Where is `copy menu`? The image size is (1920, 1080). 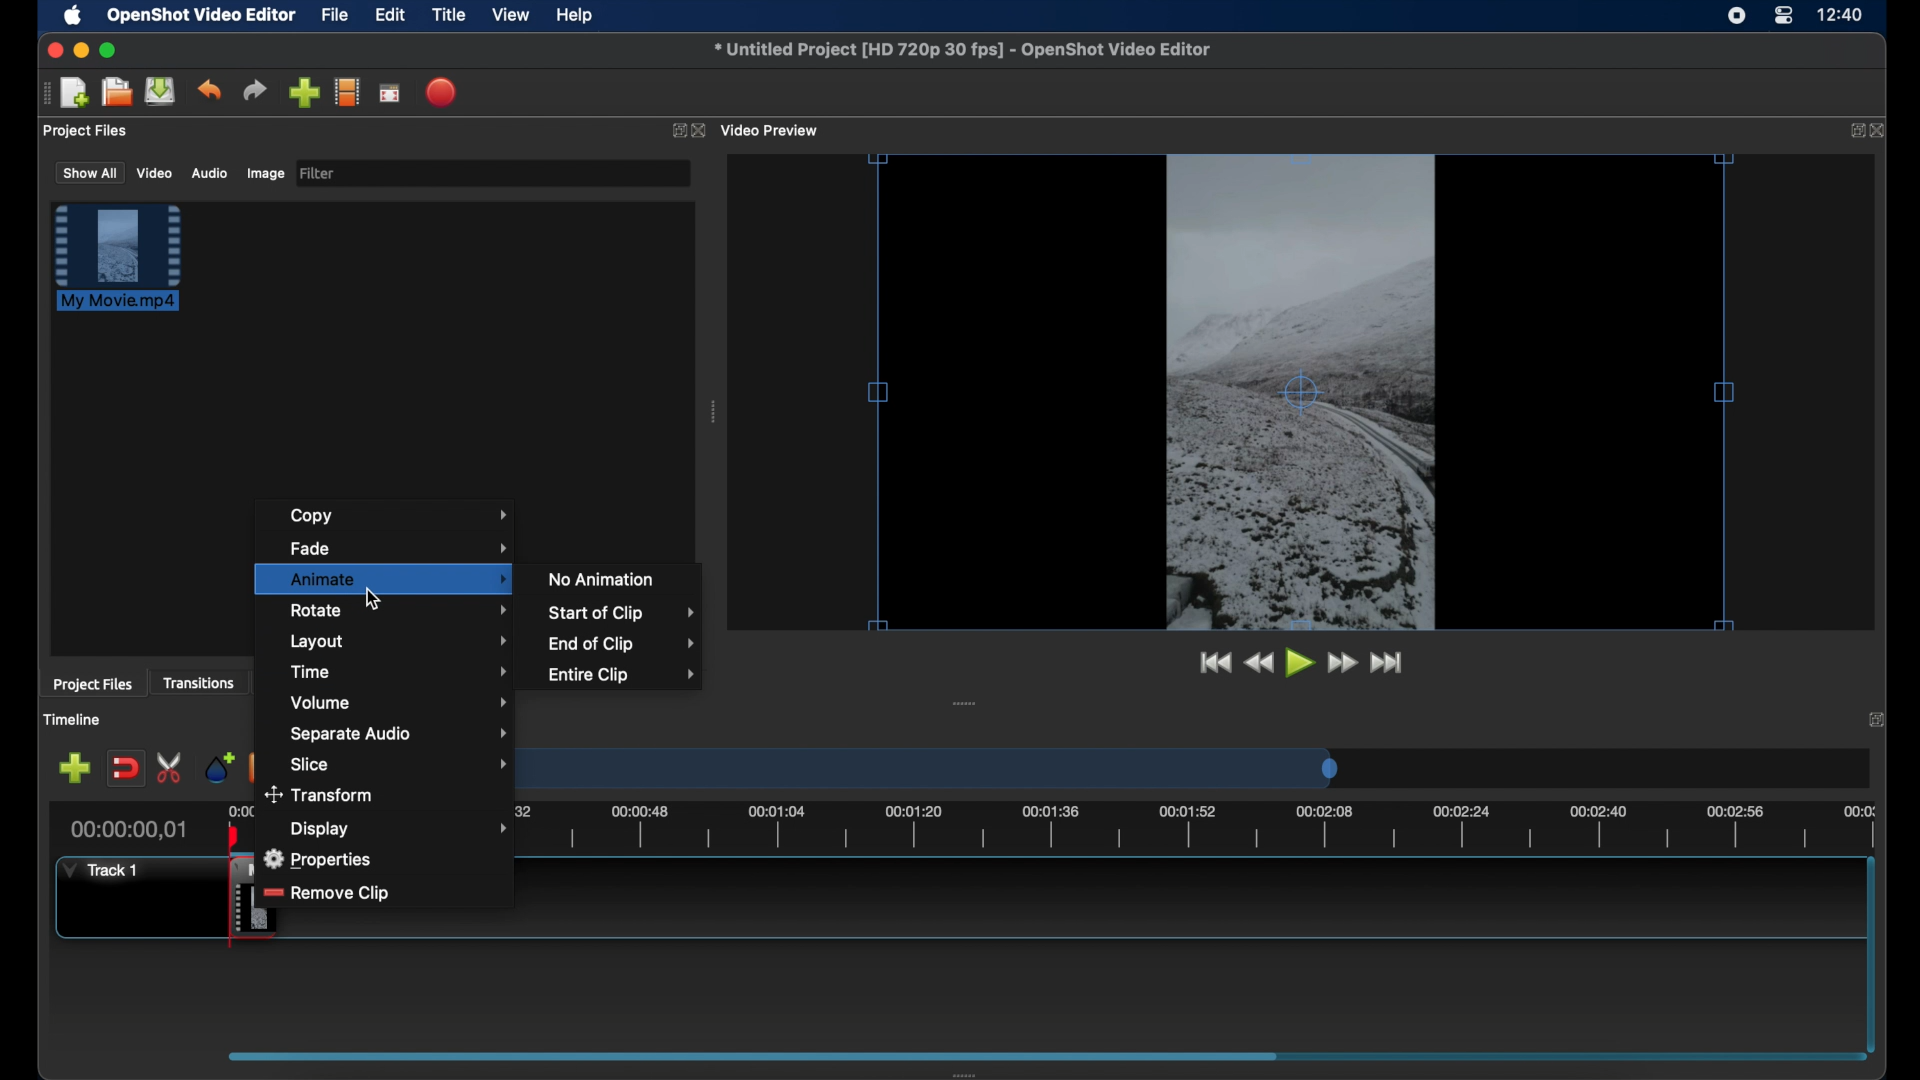 copy menu is located at coordinates (405, 516).